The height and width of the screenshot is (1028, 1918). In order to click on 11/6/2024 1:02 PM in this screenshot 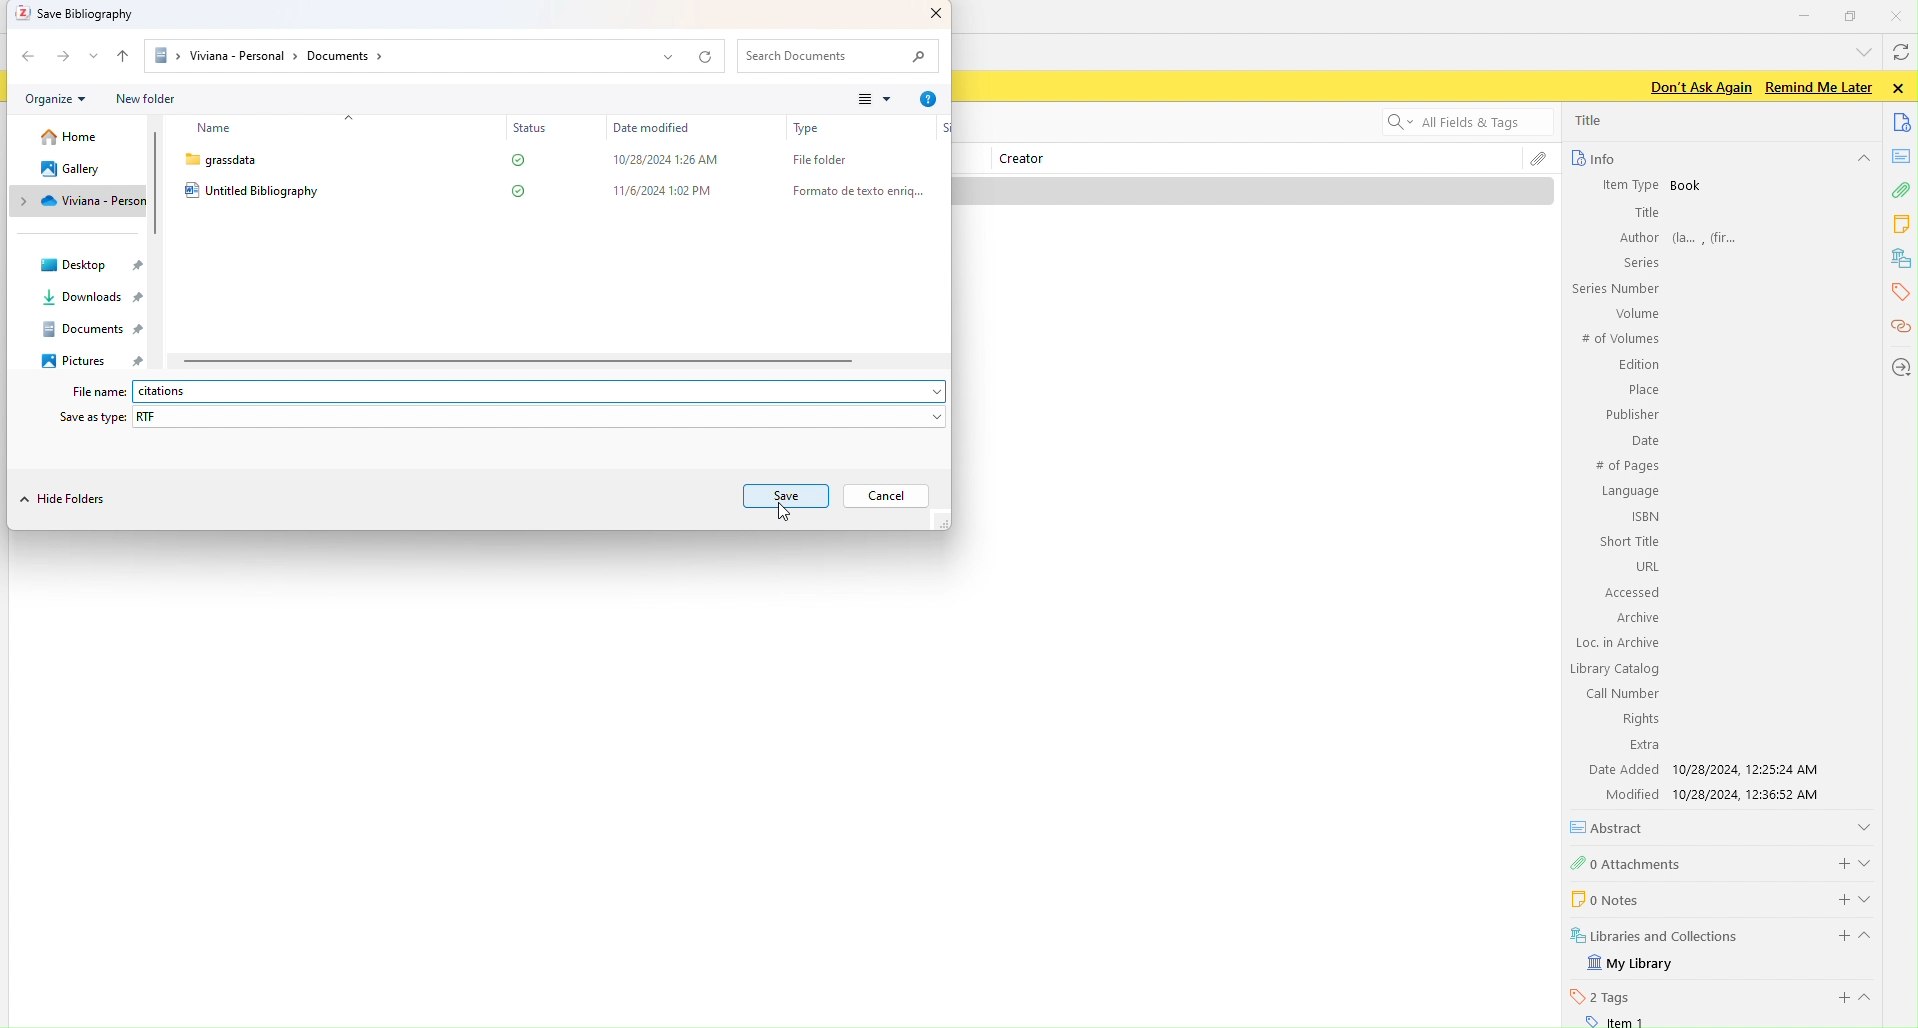, I will do `click(666, 190)`.